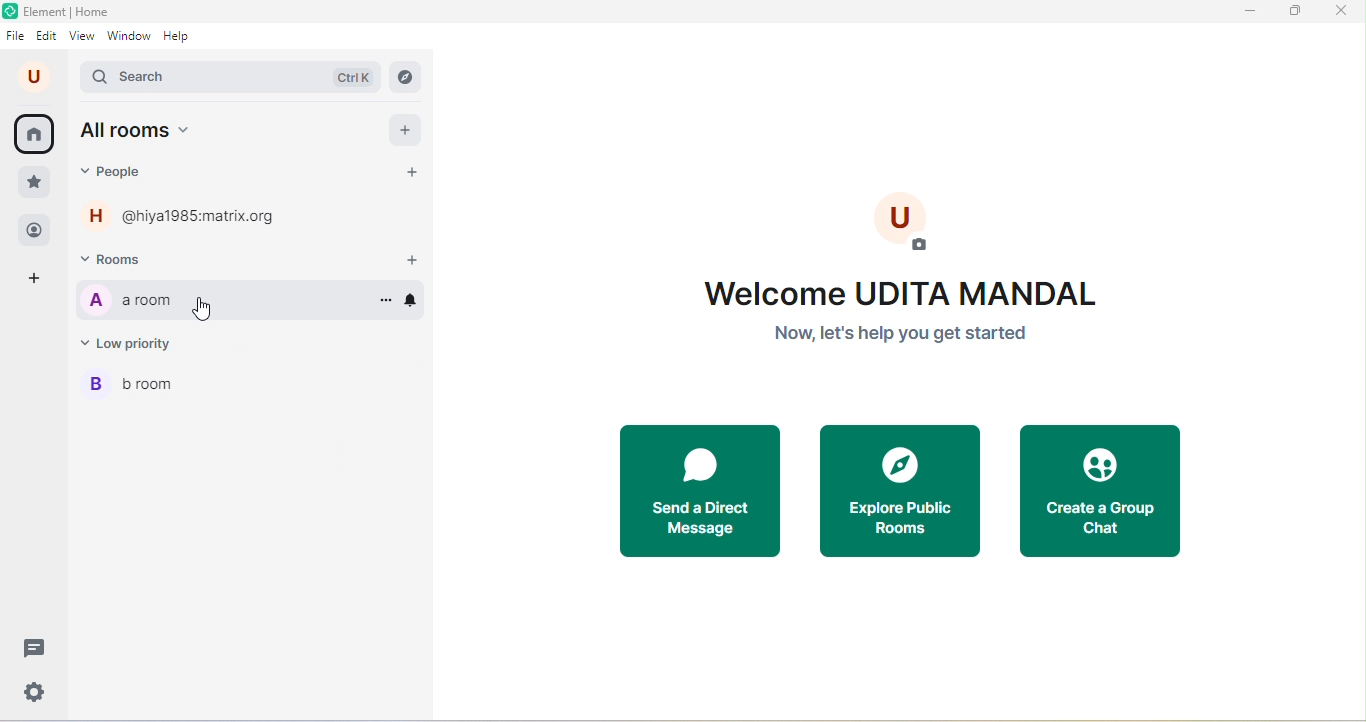  I want to click on options, so click(382, 298).